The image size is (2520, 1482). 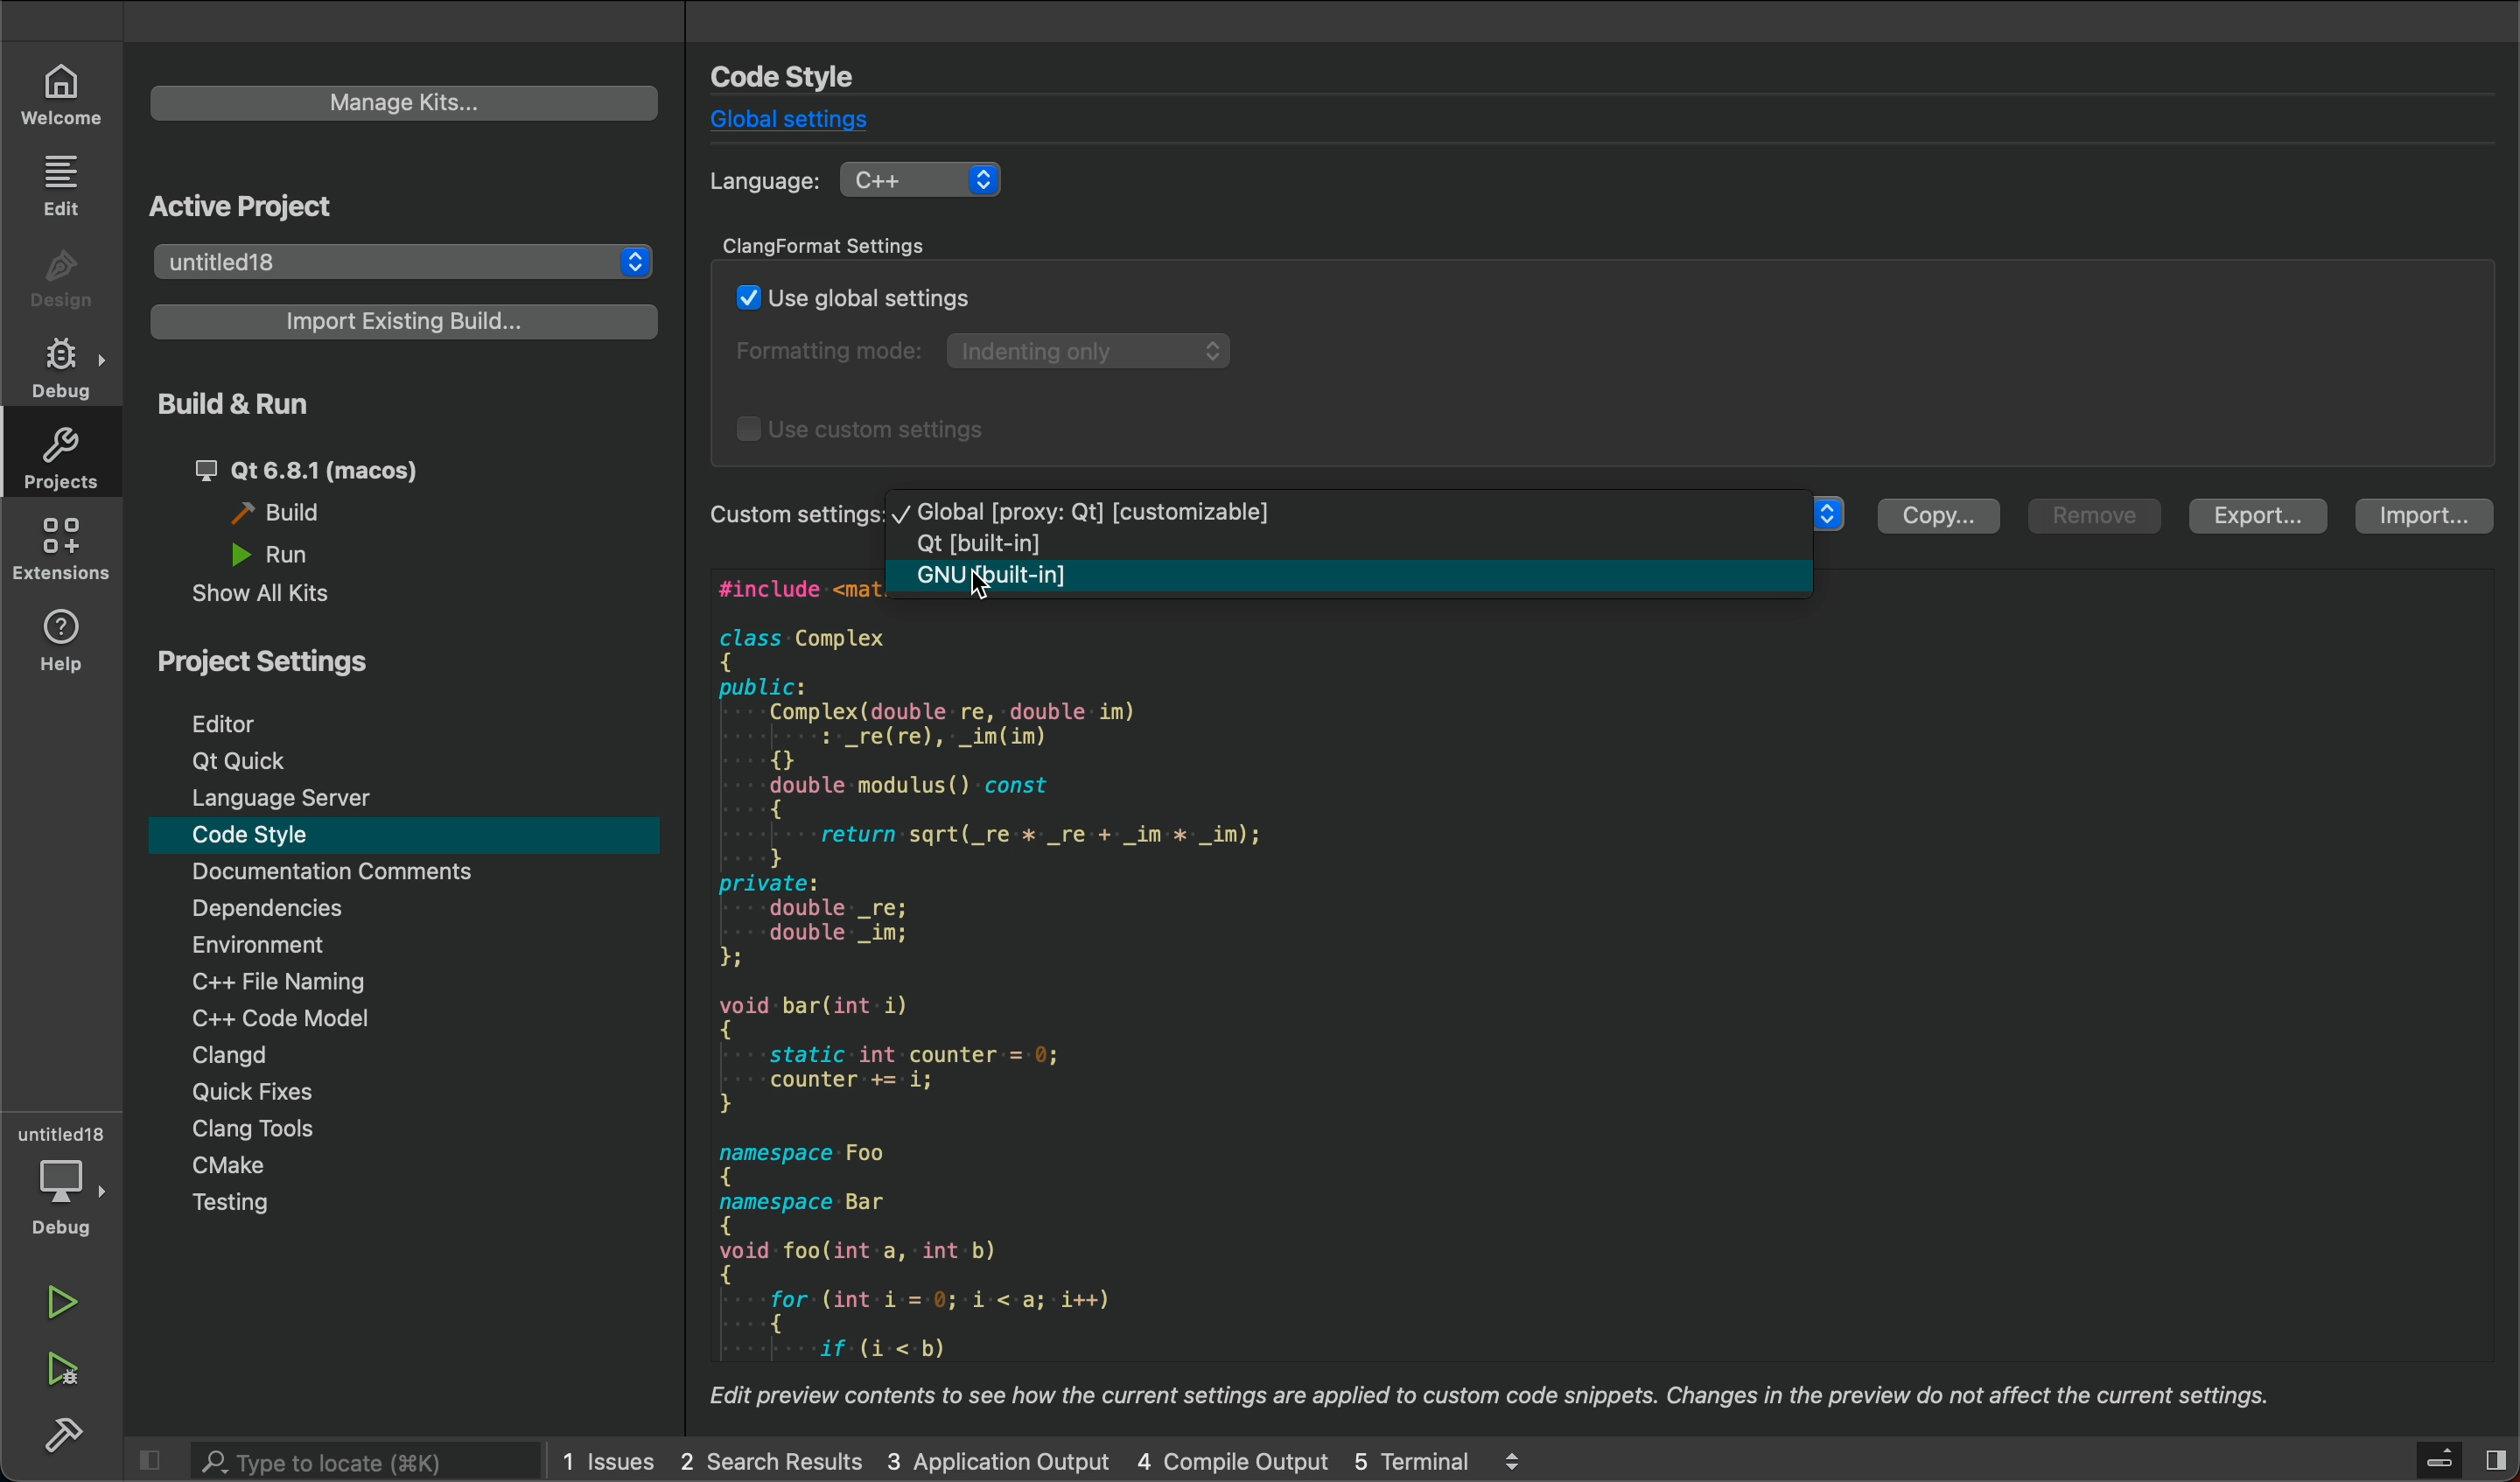 I want to click on cursor, so click(x=995, y=597).